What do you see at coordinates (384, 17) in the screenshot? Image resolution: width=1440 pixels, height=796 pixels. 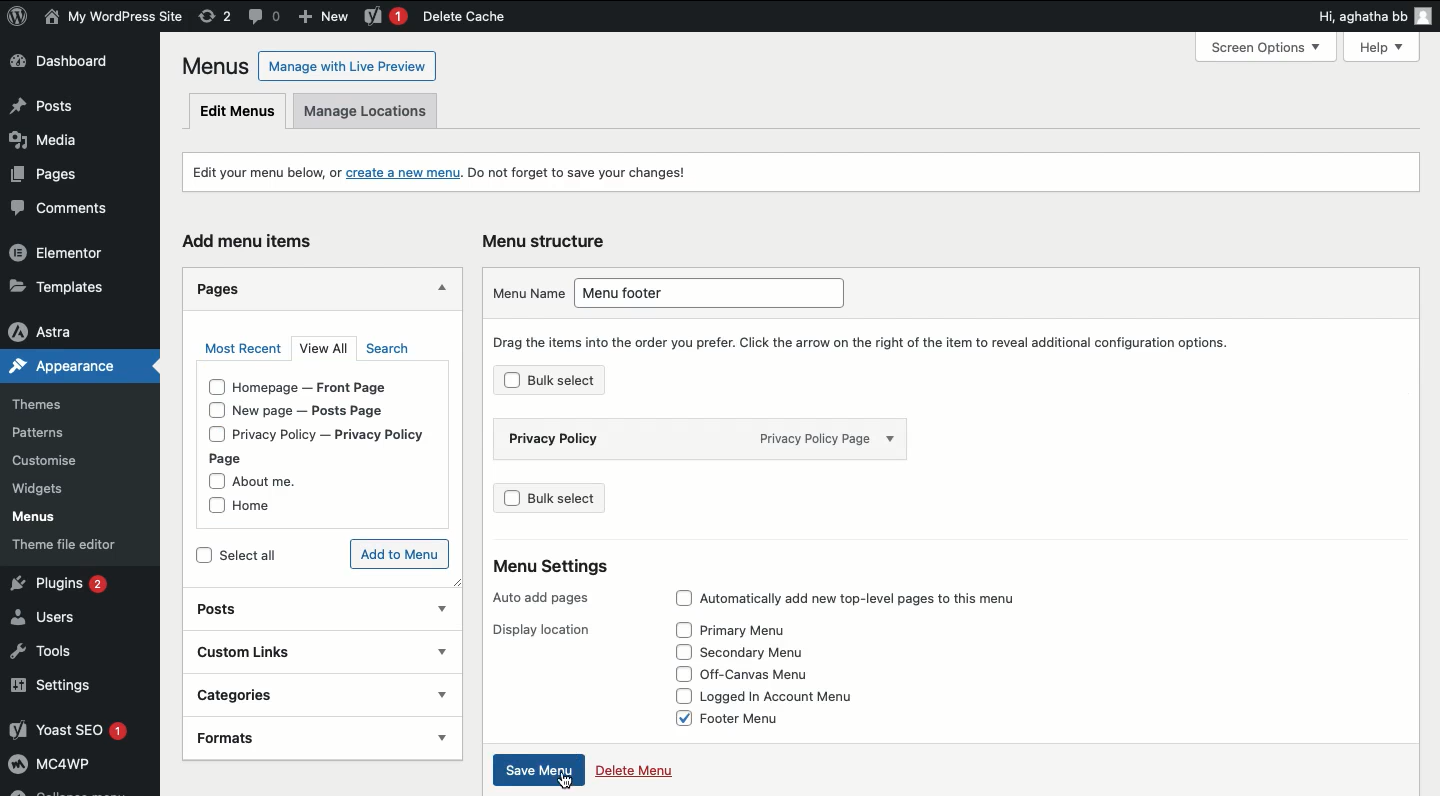 I see `Yoast` at bounding box center [384, 17].